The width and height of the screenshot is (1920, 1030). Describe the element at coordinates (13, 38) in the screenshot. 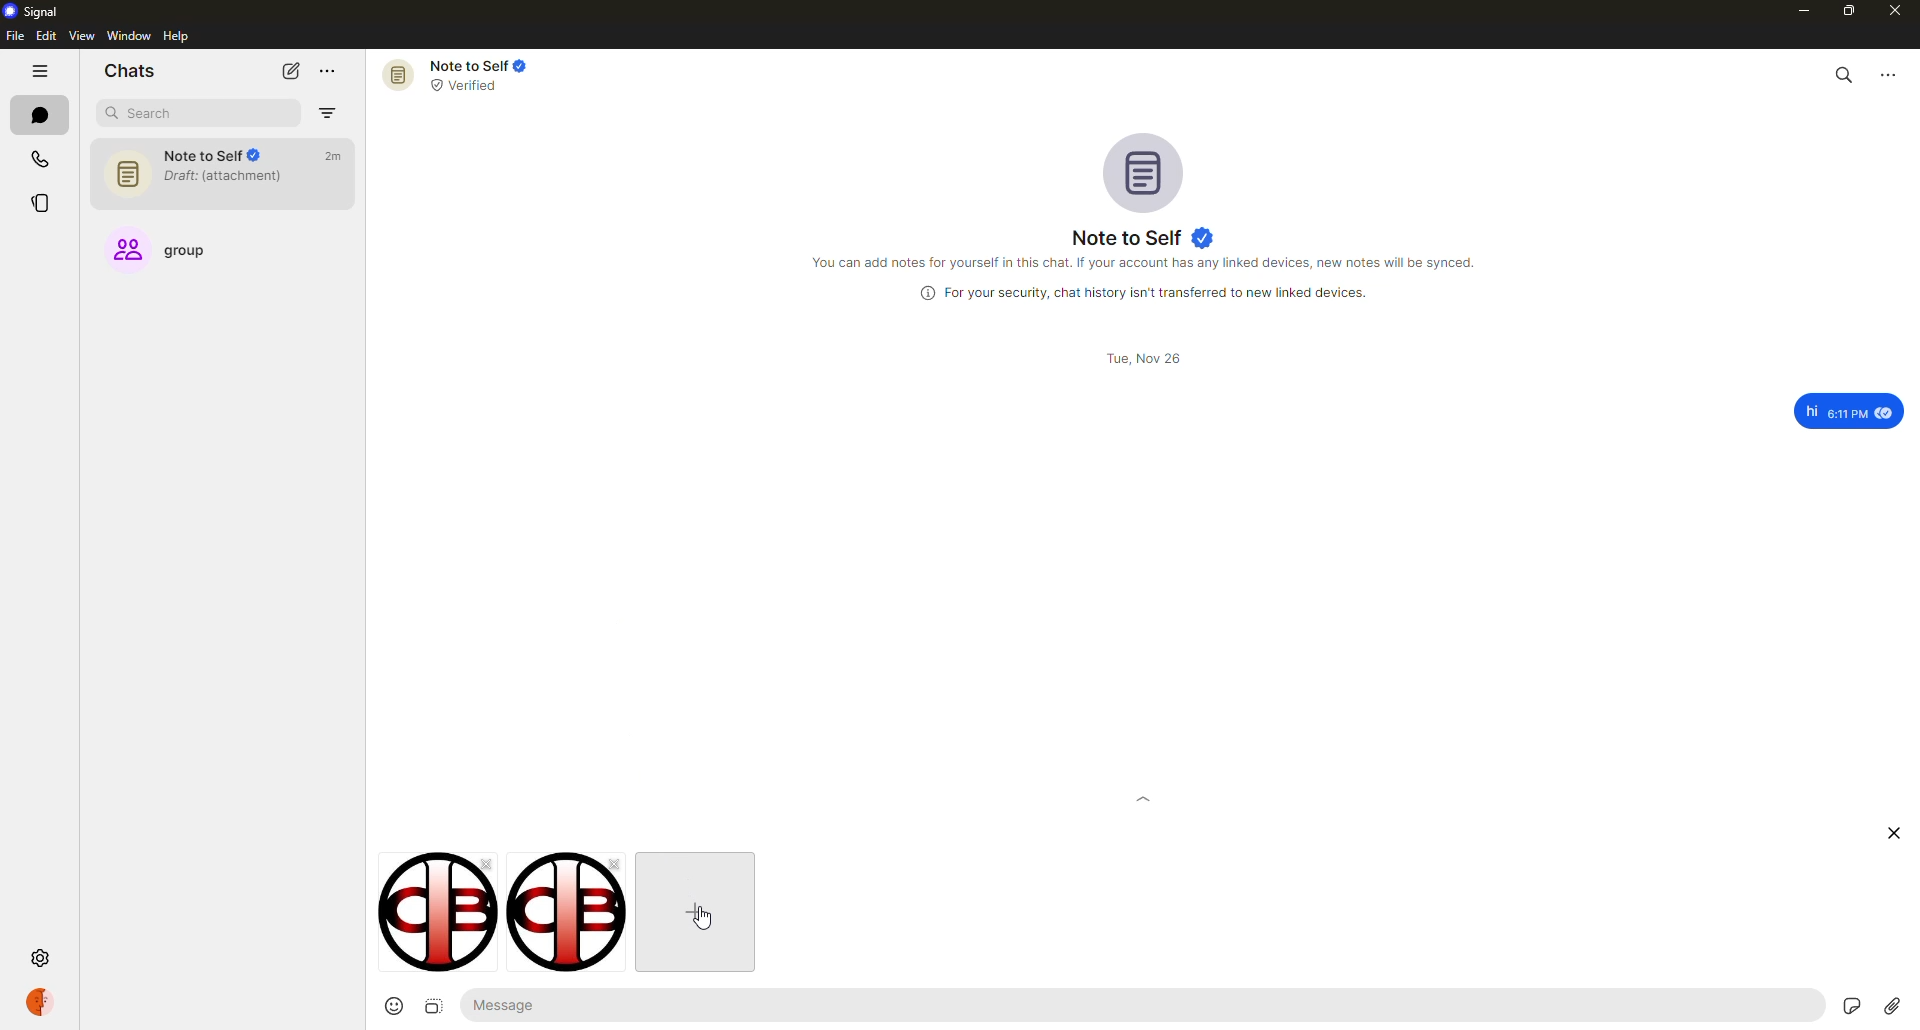

I see `file` at that location.